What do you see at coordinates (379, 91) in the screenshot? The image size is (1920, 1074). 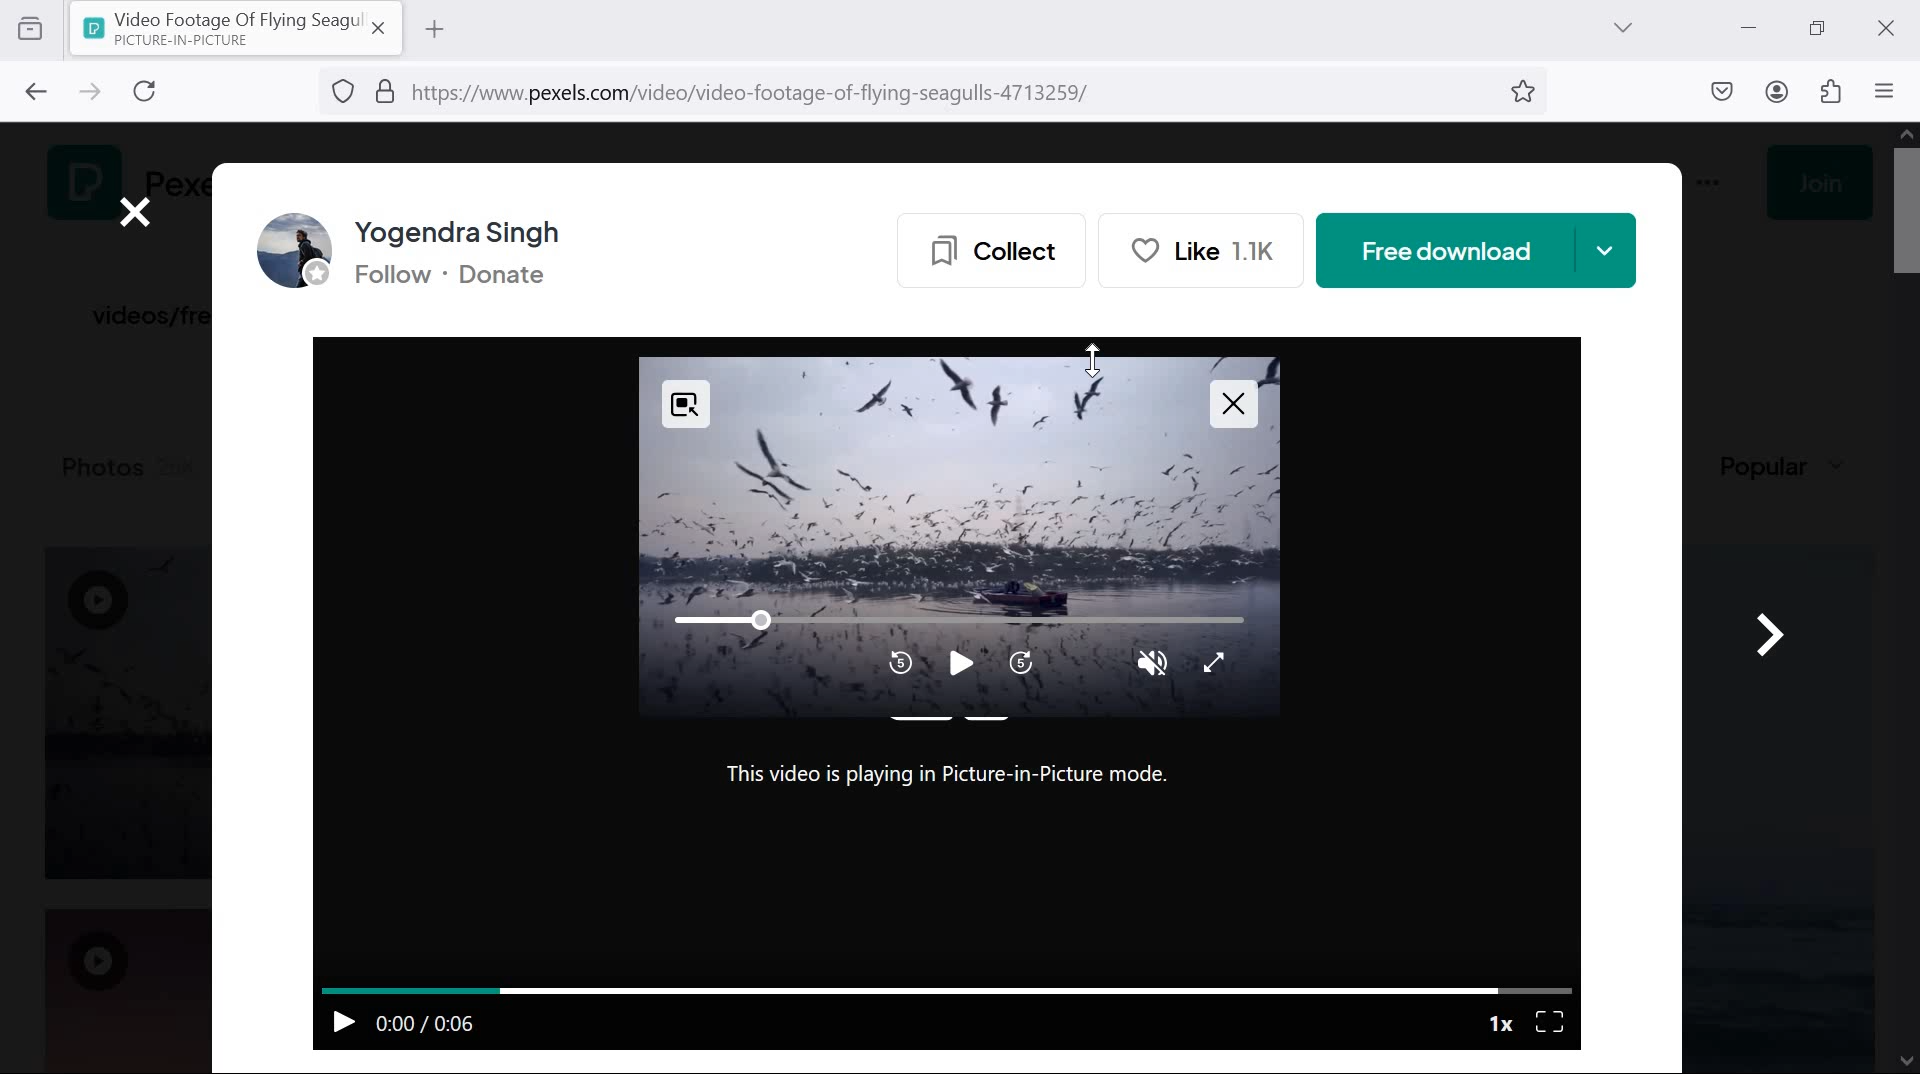 I see `PERMISSIONS` at bounding box center [379, 91].